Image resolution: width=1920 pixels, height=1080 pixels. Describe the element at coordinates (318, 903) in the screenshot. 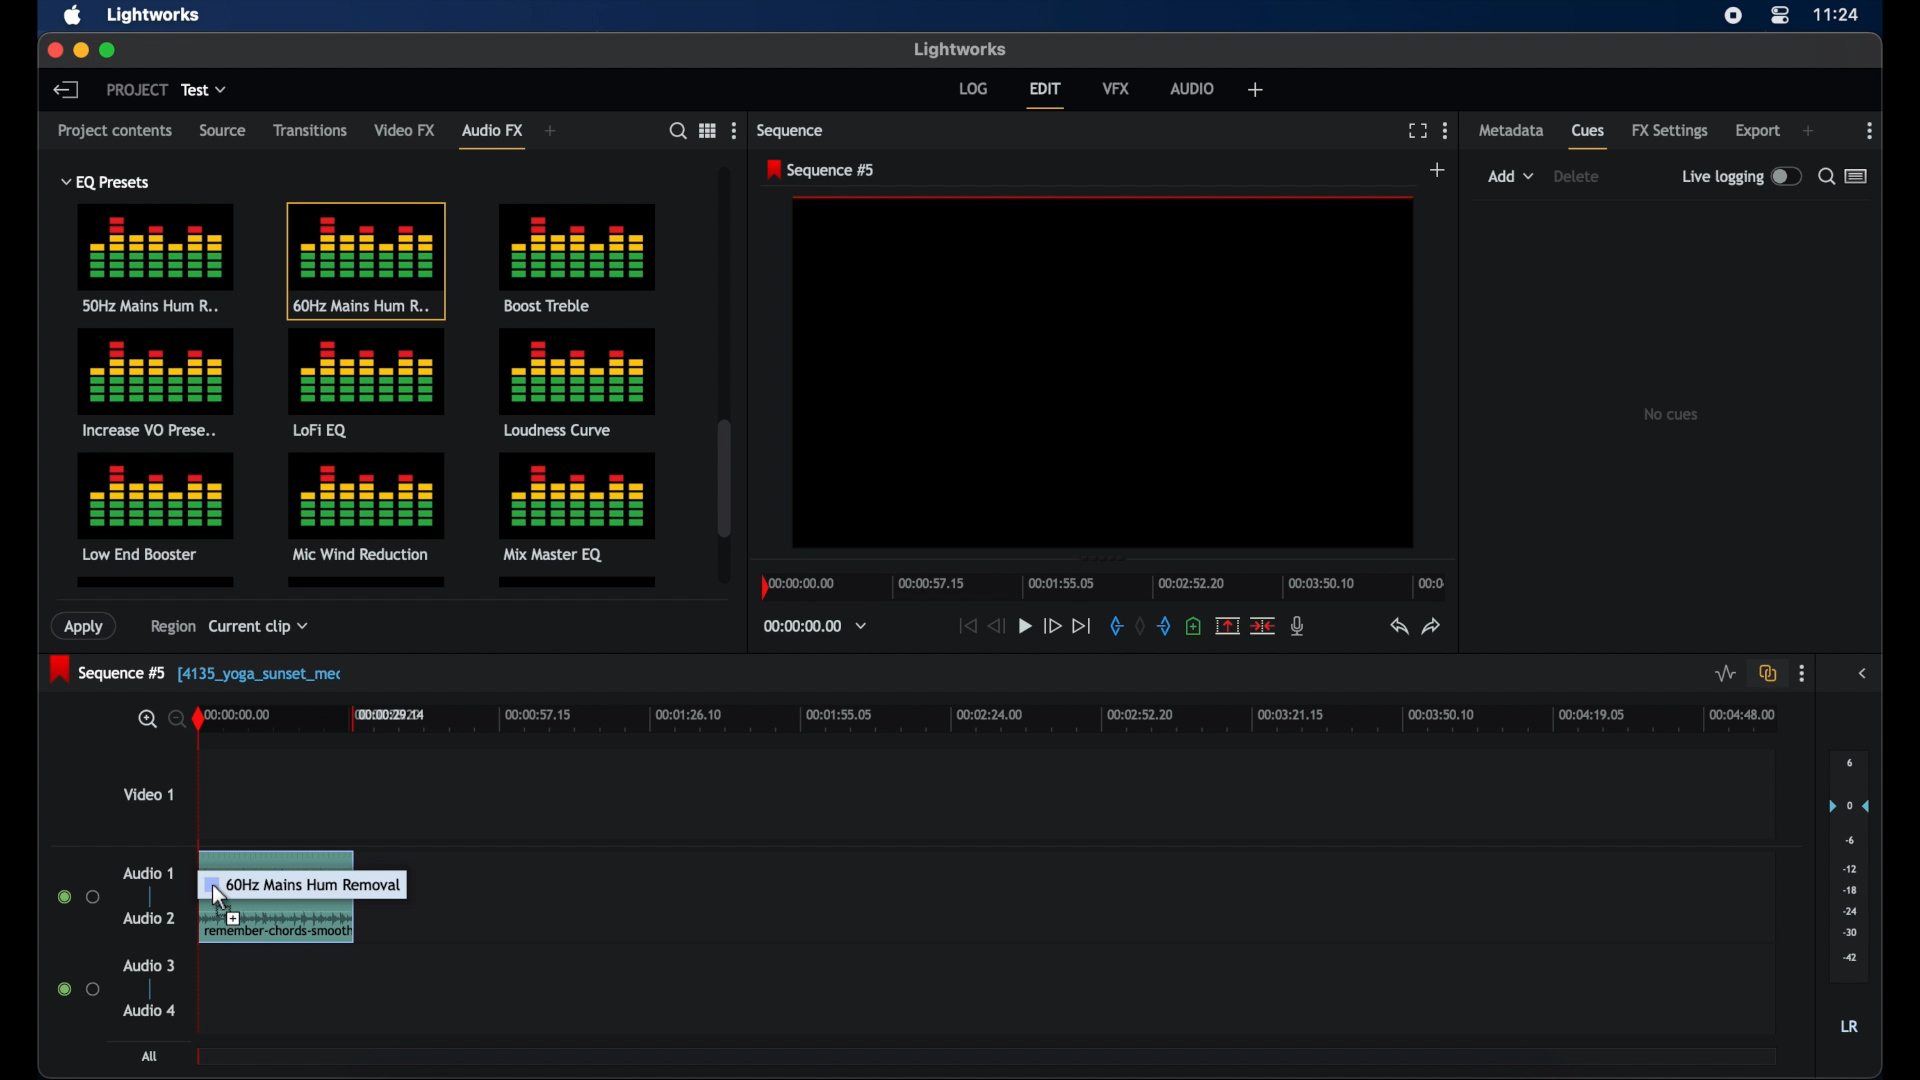

I see `drag cursor` at that location.